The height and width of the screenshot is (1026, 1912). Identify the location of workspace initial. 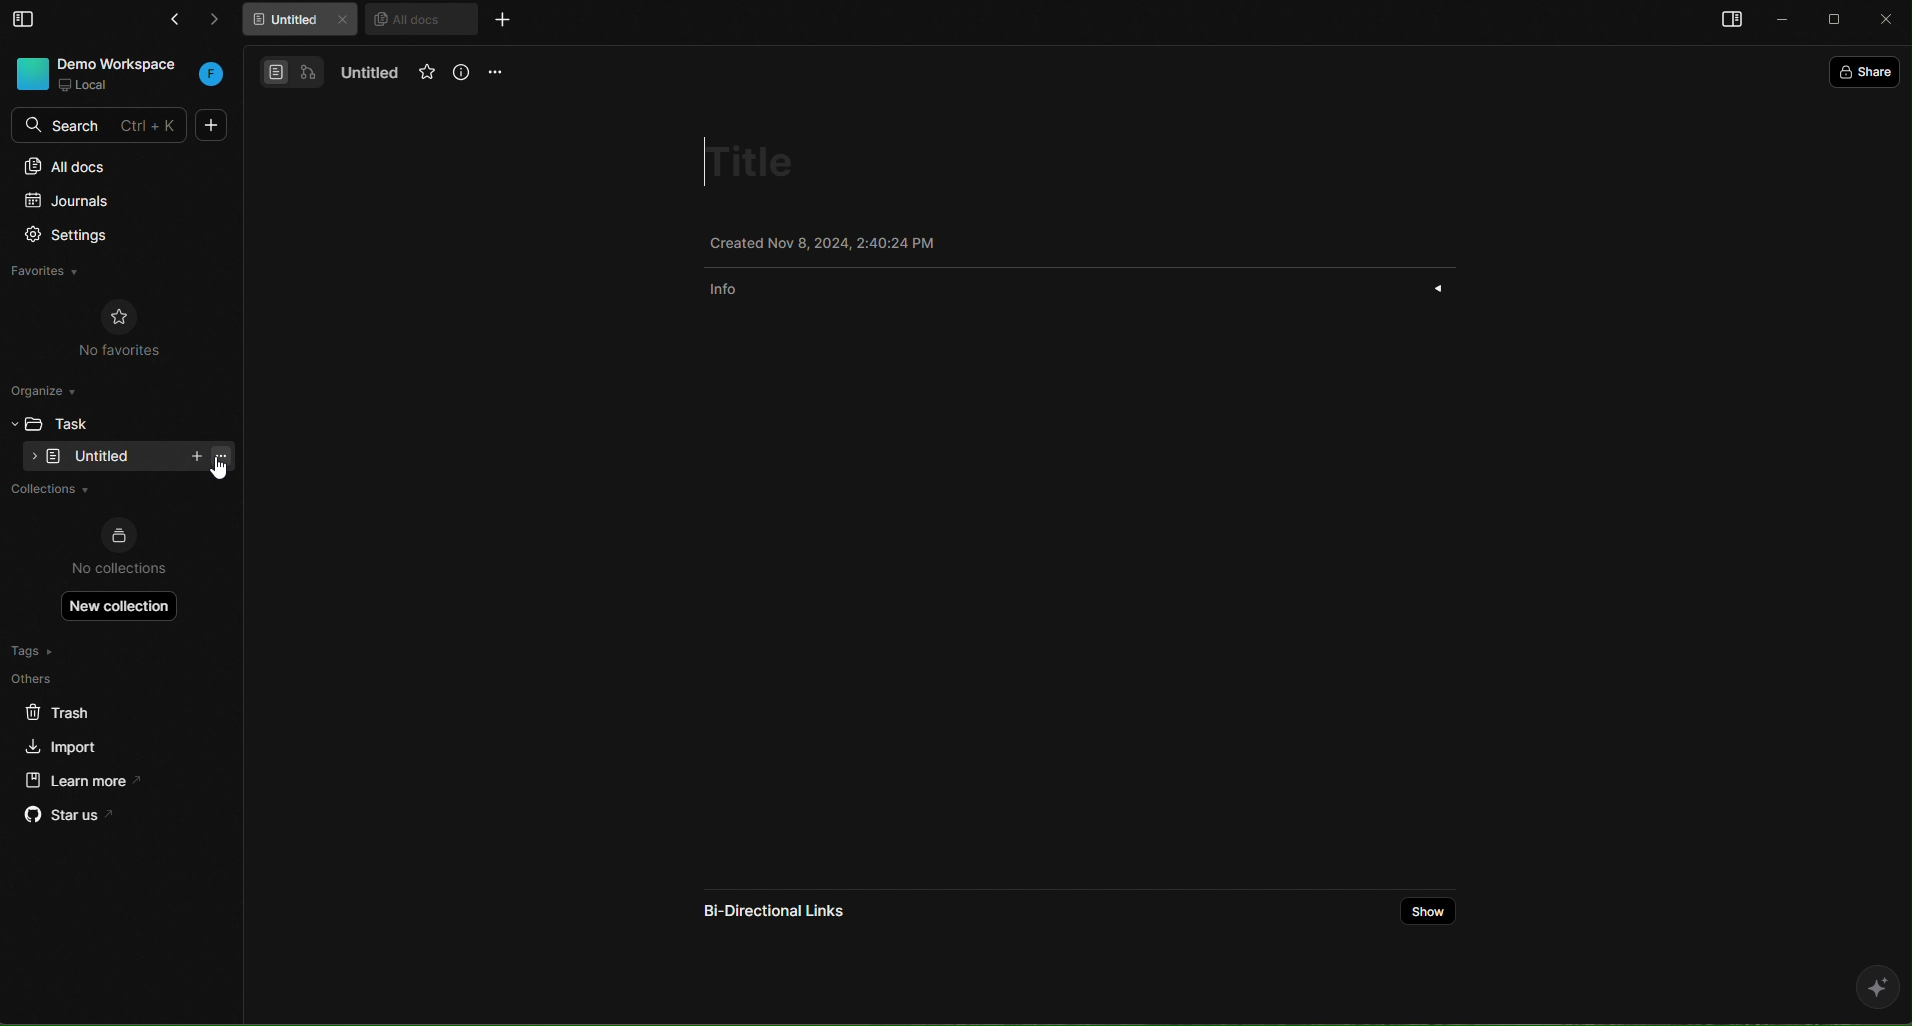
(212, 76).